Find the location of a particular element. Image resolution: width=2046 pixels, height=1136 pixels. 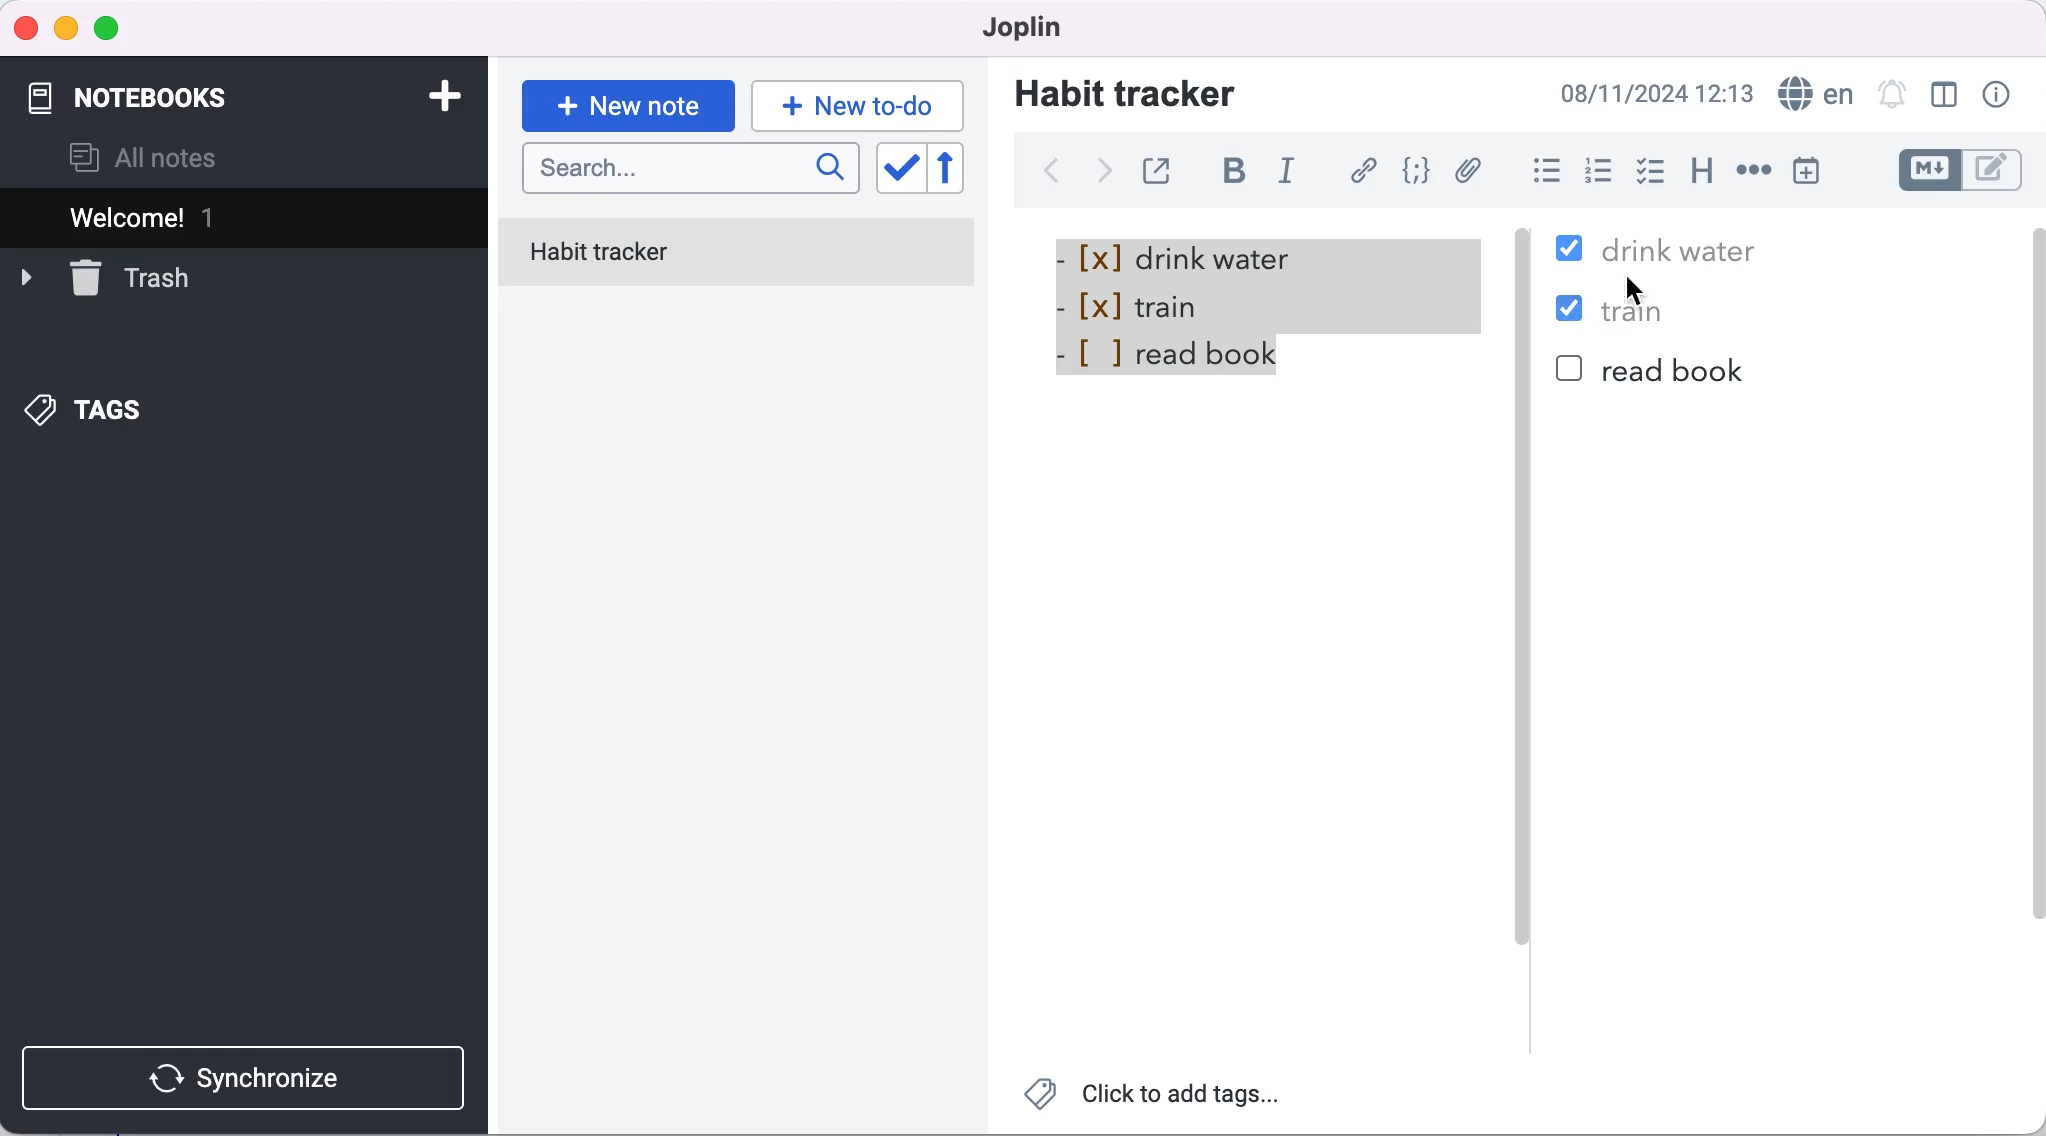

close is located at coordinates (27, 27).